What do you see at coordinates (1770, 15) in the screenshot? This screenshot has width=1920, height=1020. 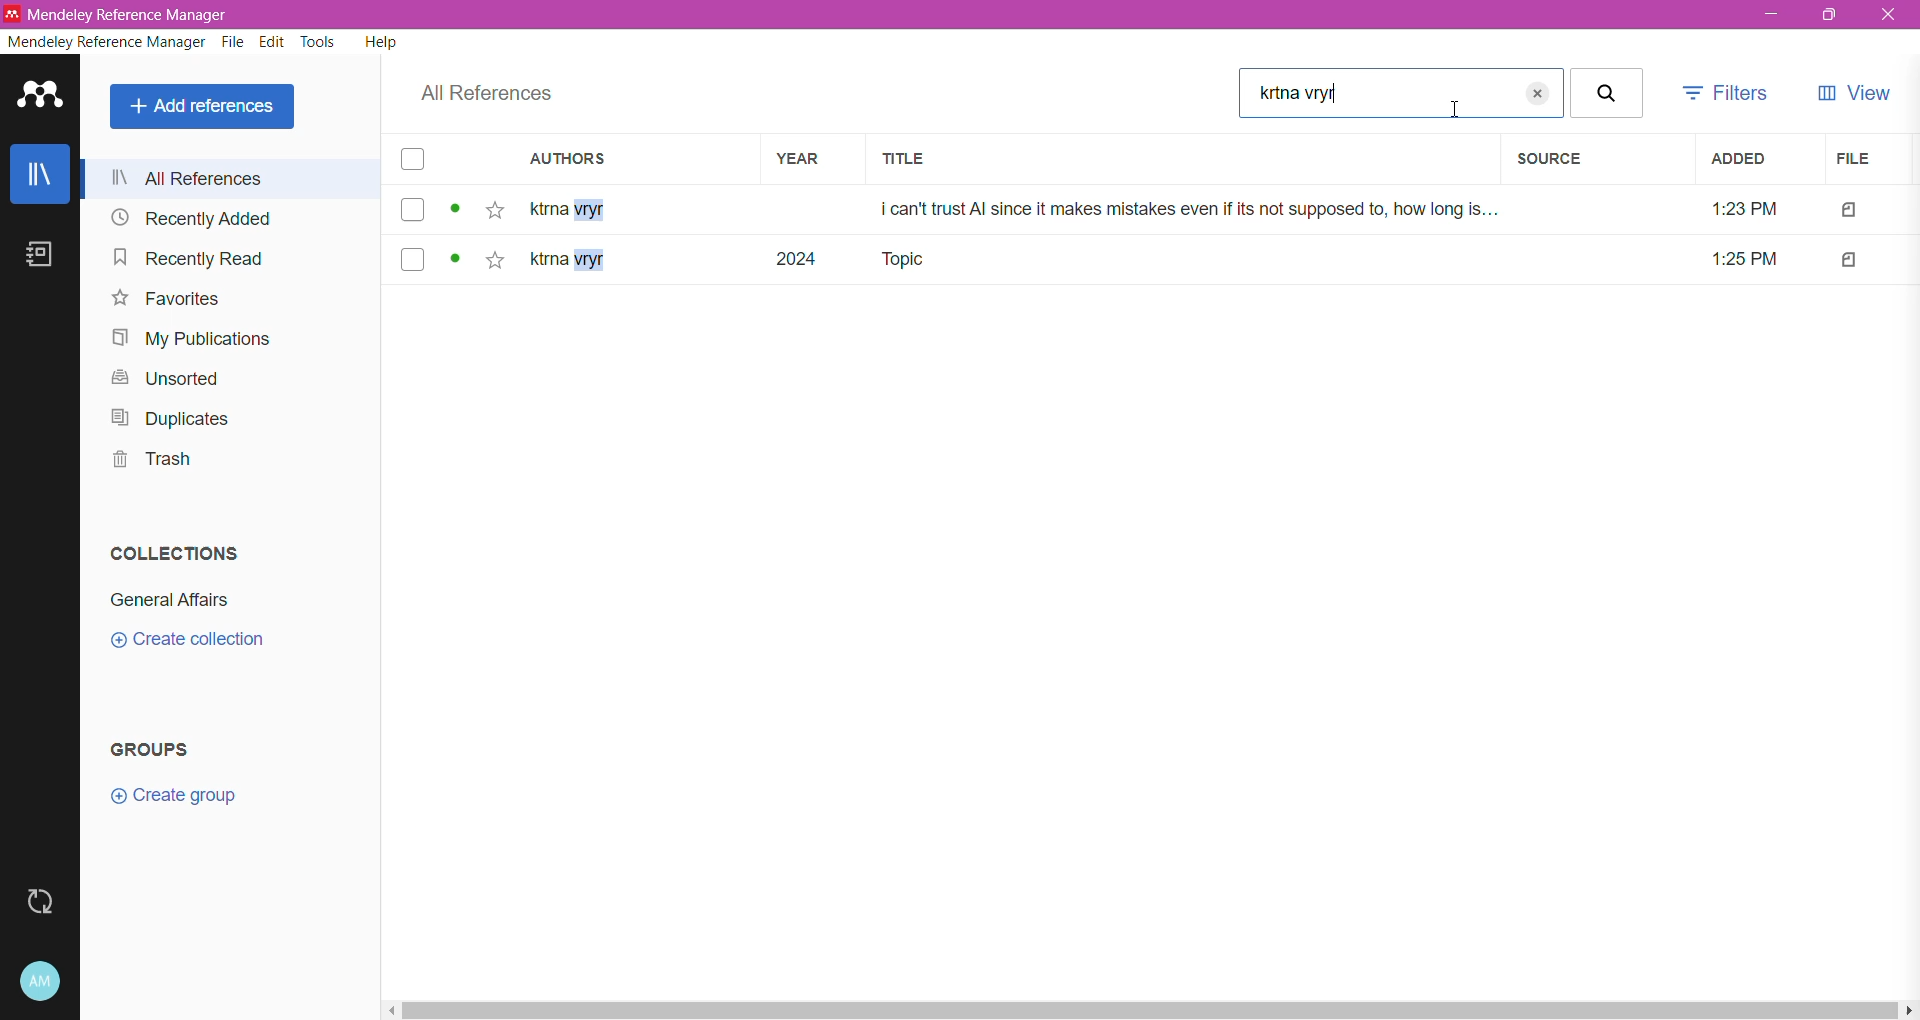 I see `Minimize` at bounding box center [1770, 15].